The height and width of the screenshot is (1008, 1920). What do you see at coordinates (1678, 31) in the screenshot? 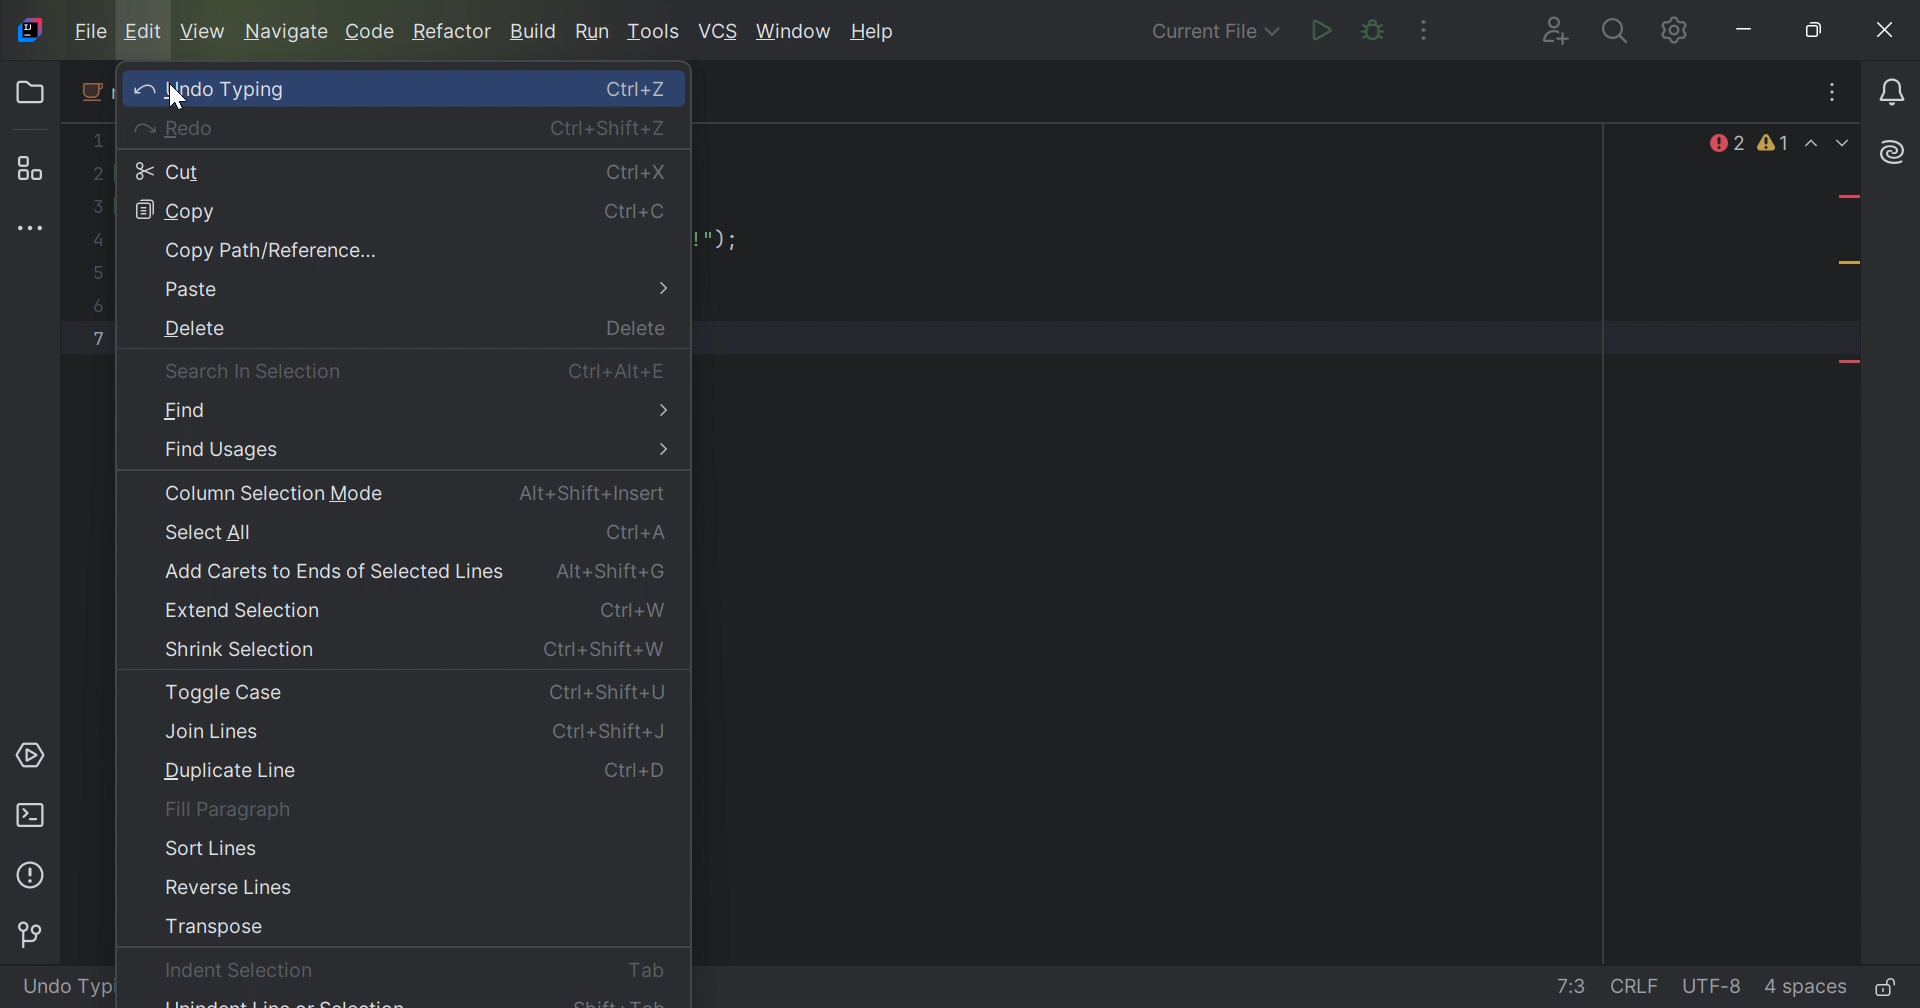
I see `Updates available. IDE and Project Settings. ` at bounding box center [1678, 31].